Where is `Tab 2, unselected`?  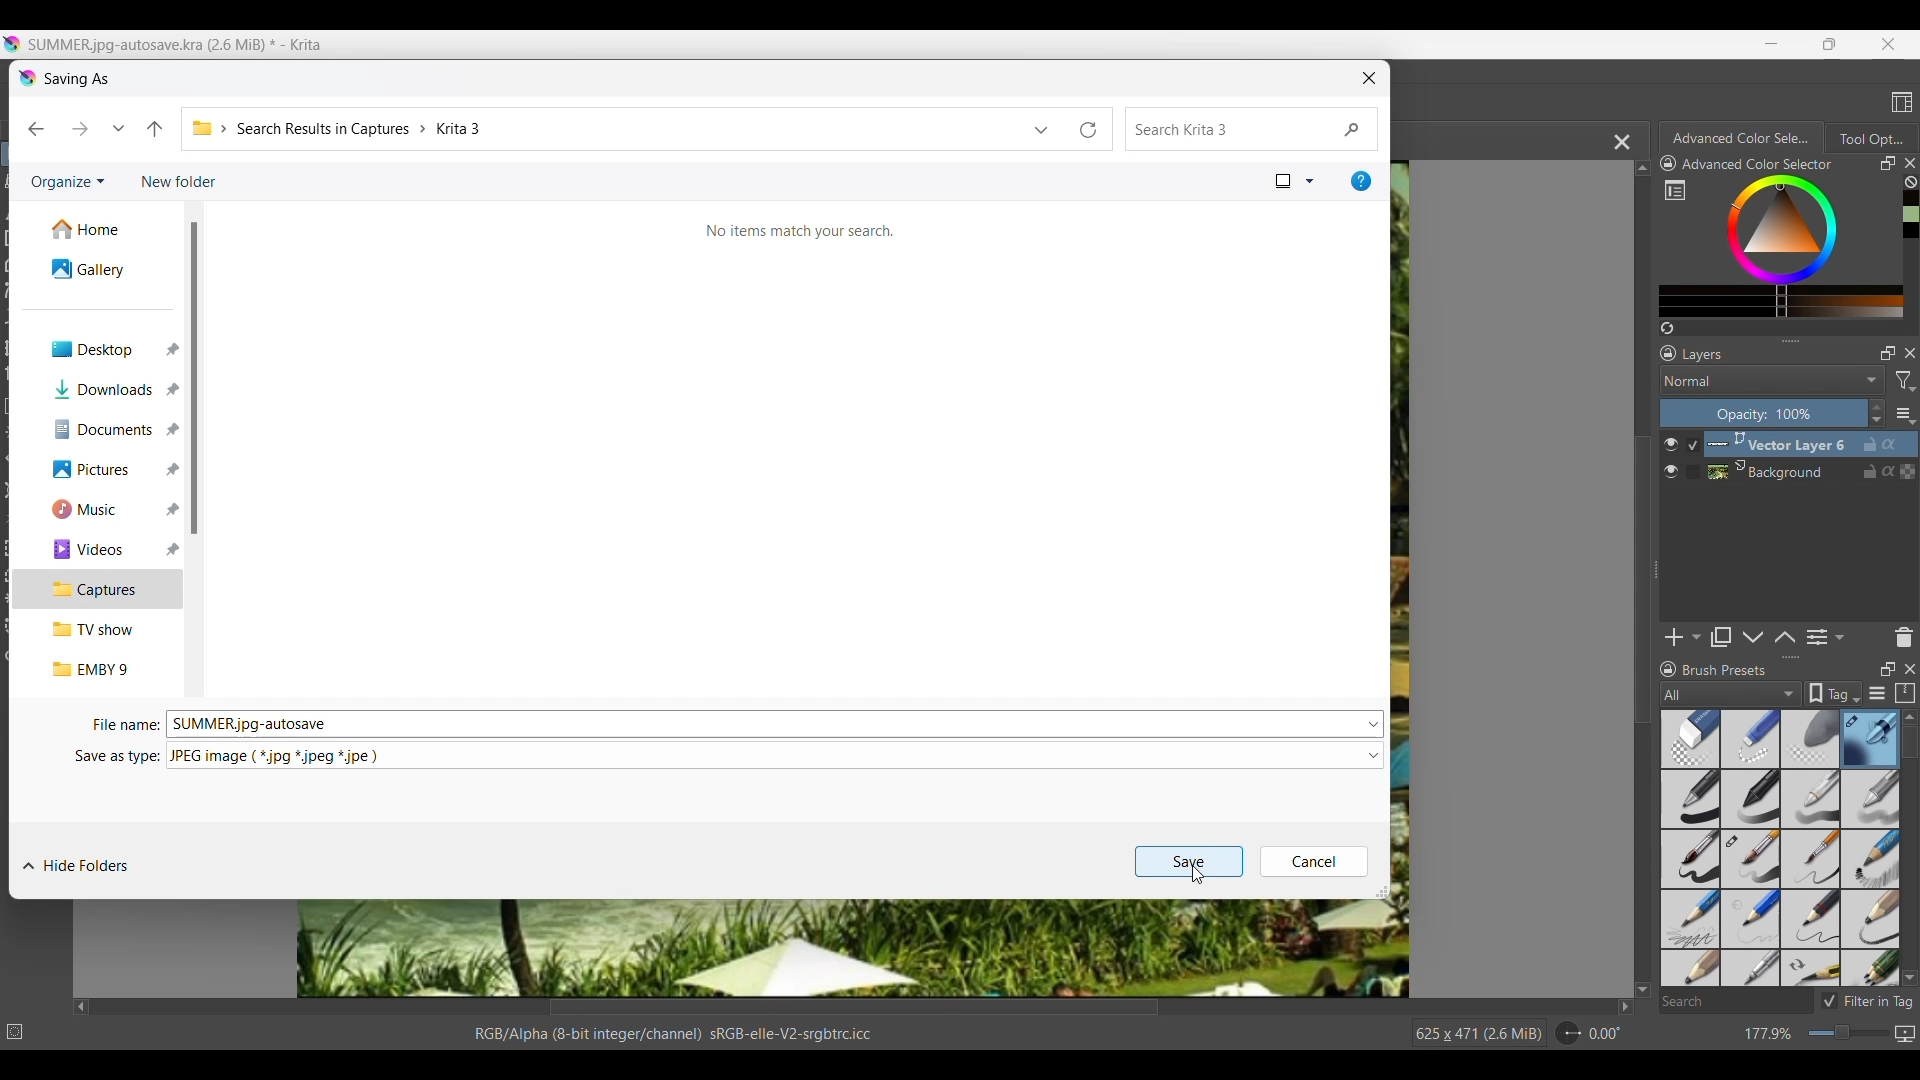 Tab 2, unselected is located at coordinates (1870, 138).